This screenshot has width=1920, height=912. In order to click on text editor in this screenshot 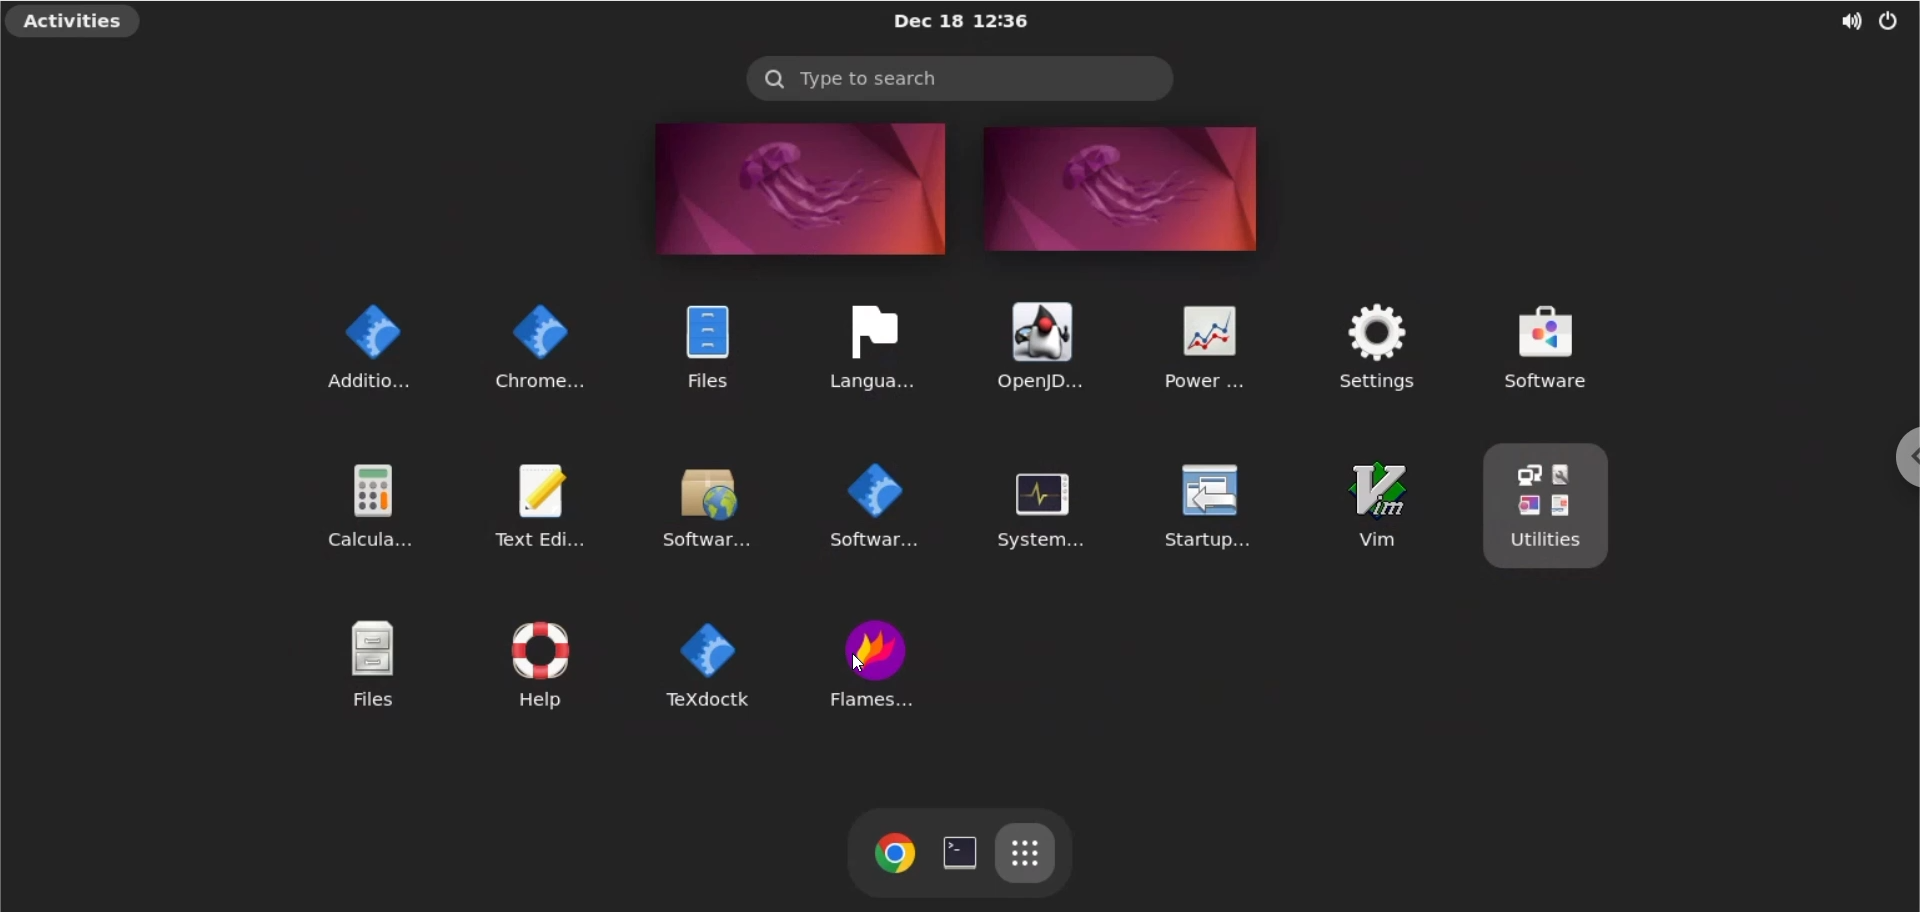, I will do `click(551, 500)`.